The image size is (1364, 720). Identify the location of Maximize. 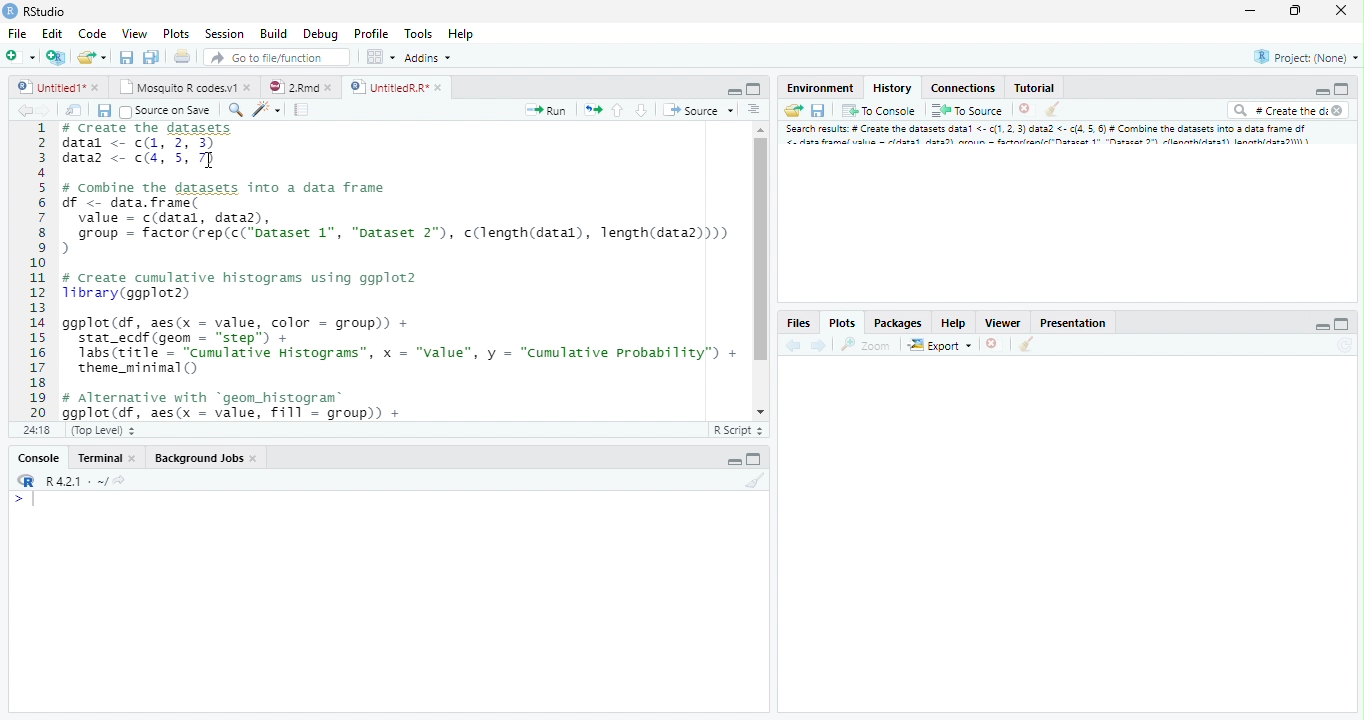
(754, 88).